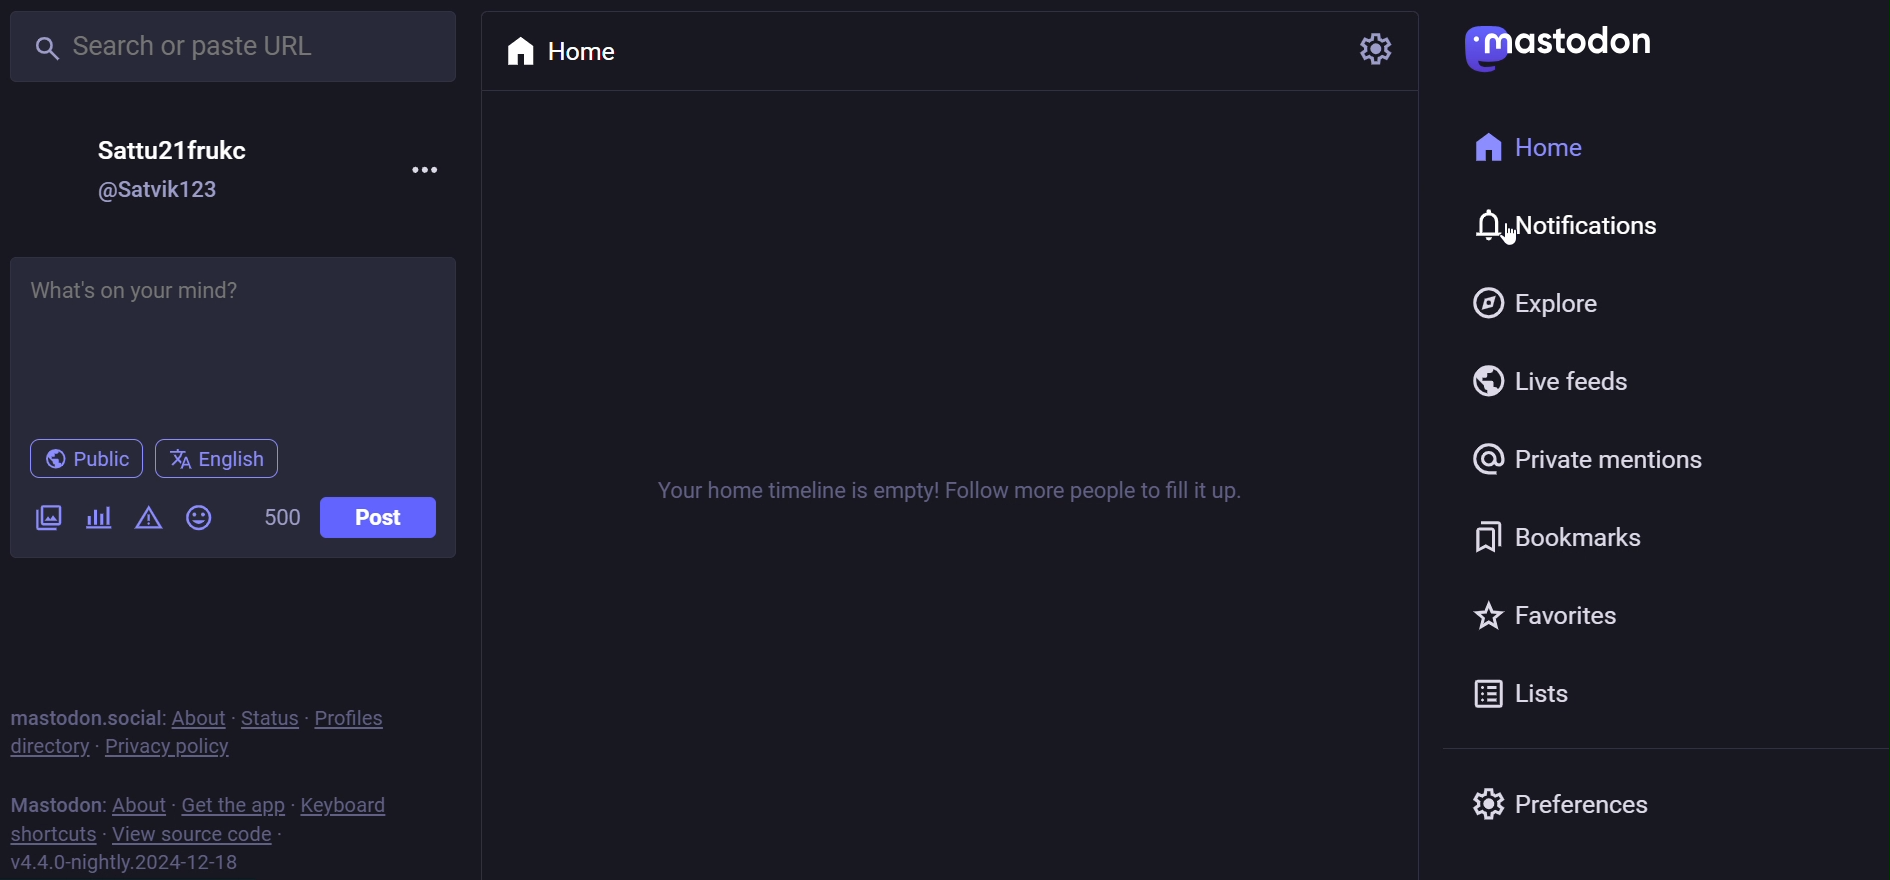 This screenshot has height=880, width=1890. What do you see at coordinates (1560, 380) in the screenshot?
I see `live feed` at bounding box center [1560, 380].